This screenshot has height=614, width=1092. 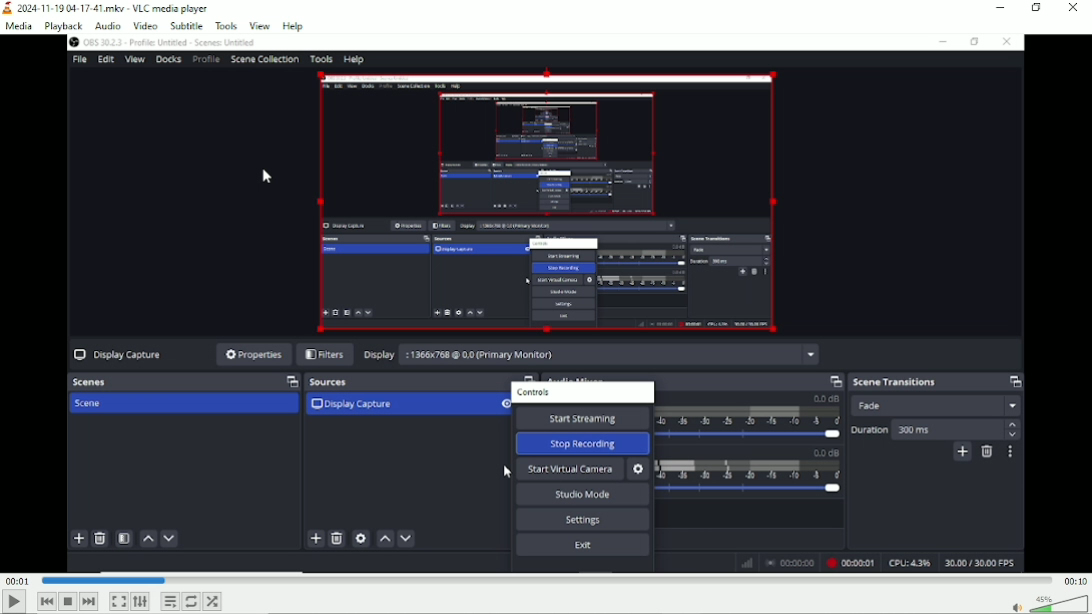 I want to click on next, so click(x=89, y=602).